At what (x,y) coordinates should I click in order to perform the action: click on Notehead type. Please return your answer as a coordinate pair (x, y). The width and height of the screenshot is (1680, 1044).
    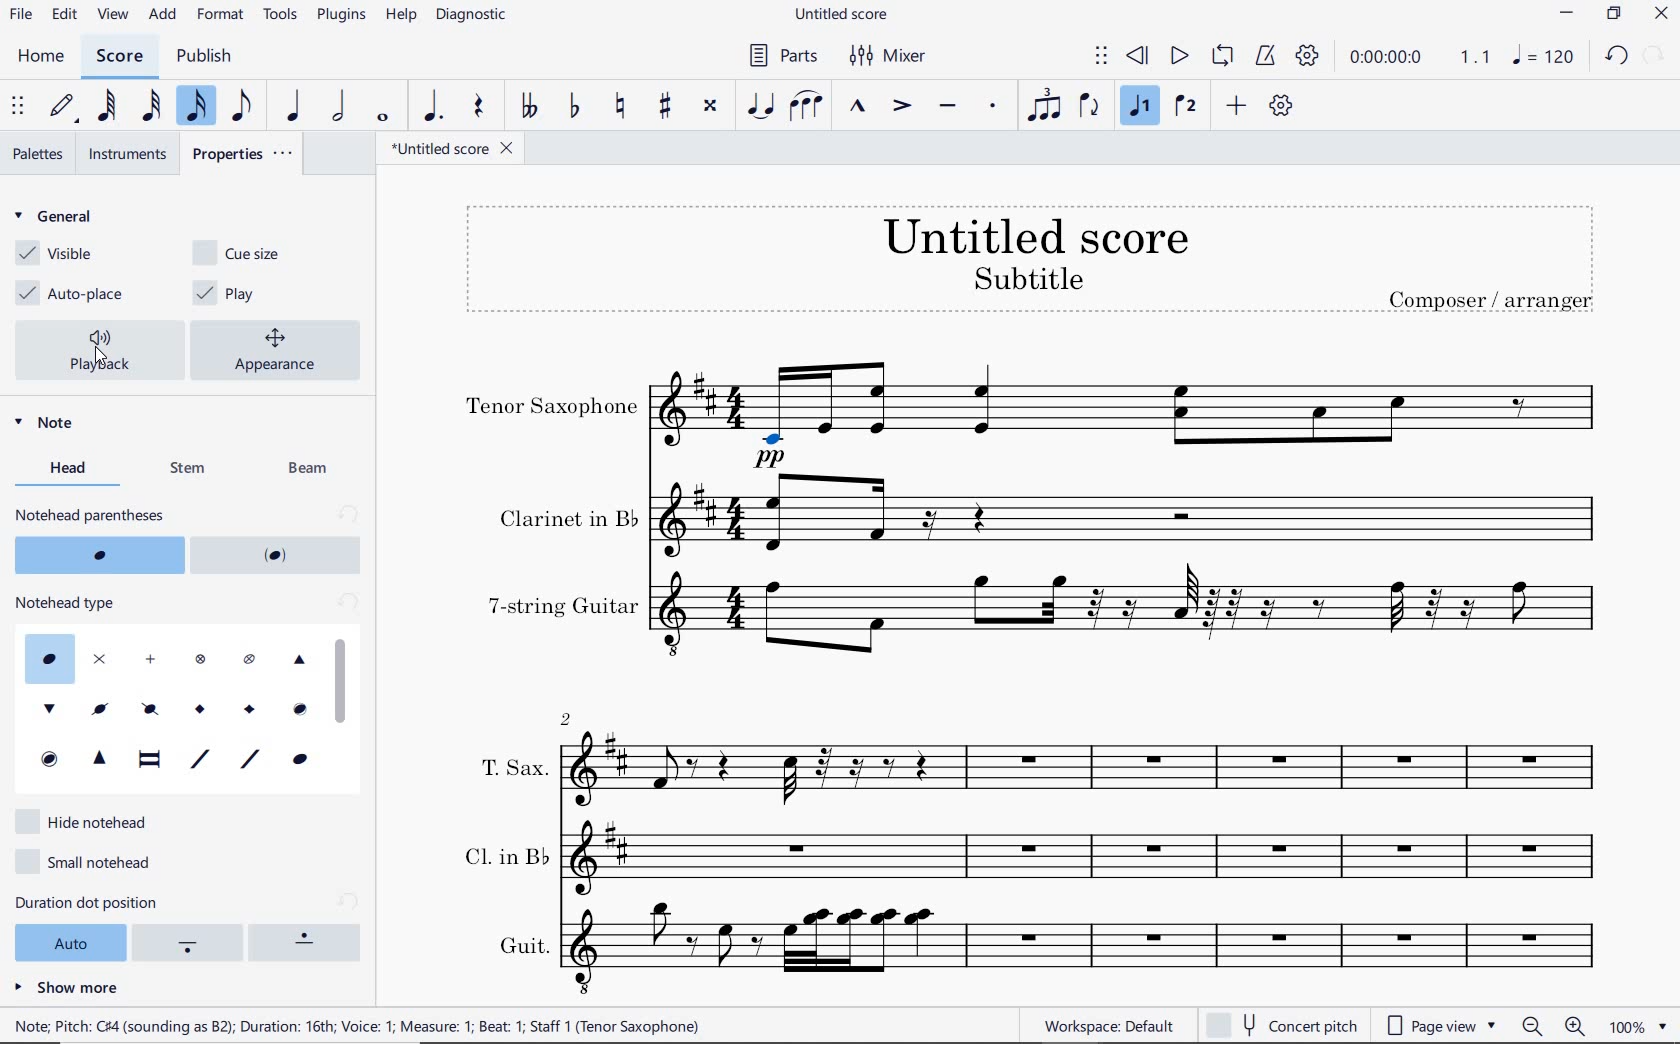
    Looking at the image, I should click on (161, 705).